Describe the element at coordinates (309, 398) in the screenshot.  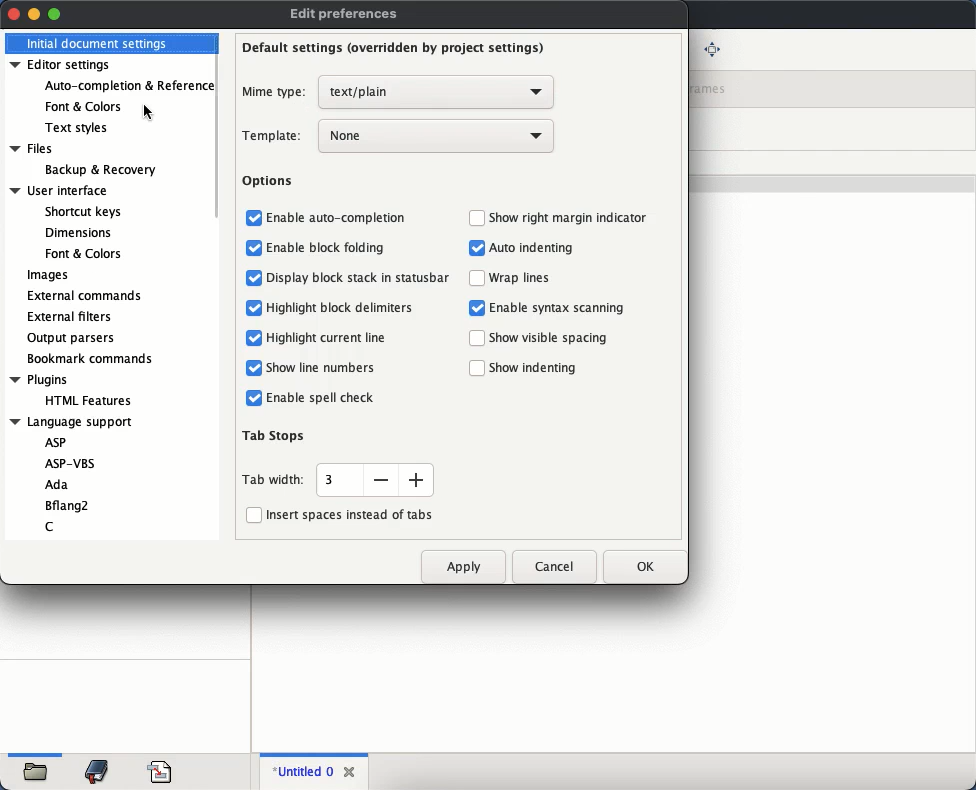
I see `enable spell check` at that location.